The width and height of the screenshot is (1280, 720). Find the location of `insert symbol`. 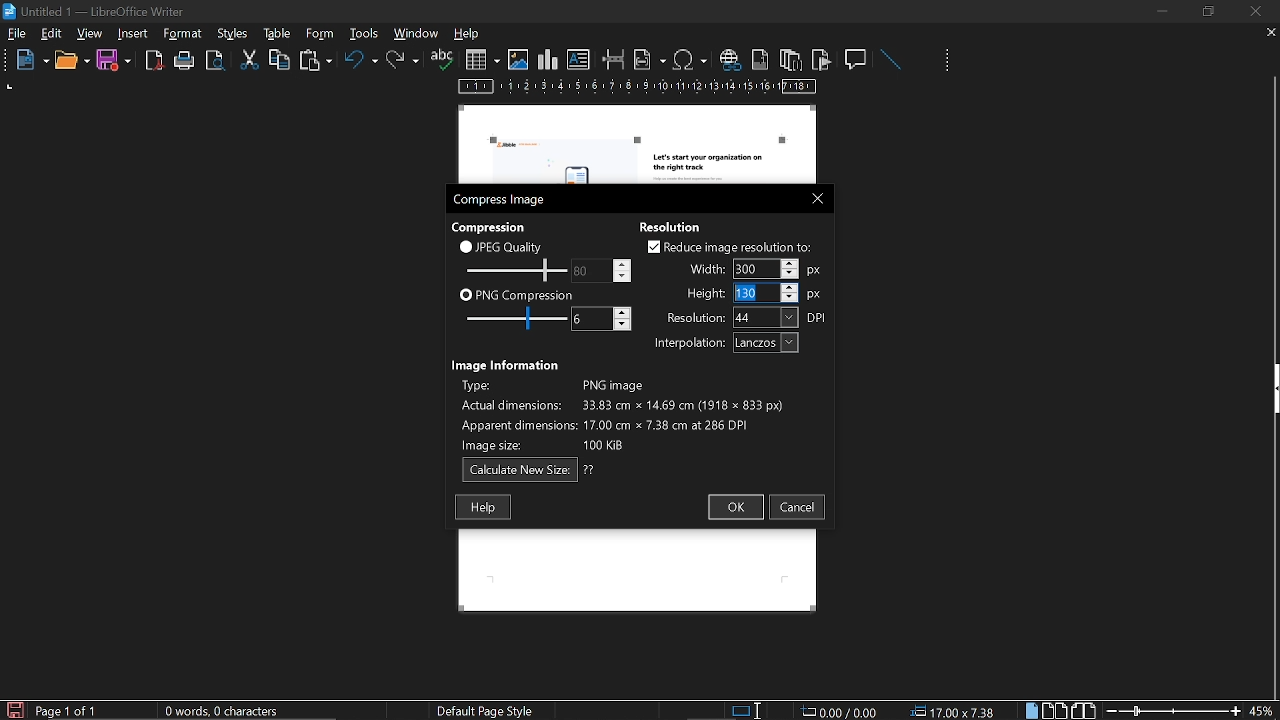

insert symbol is located at coordinates (690, 59).